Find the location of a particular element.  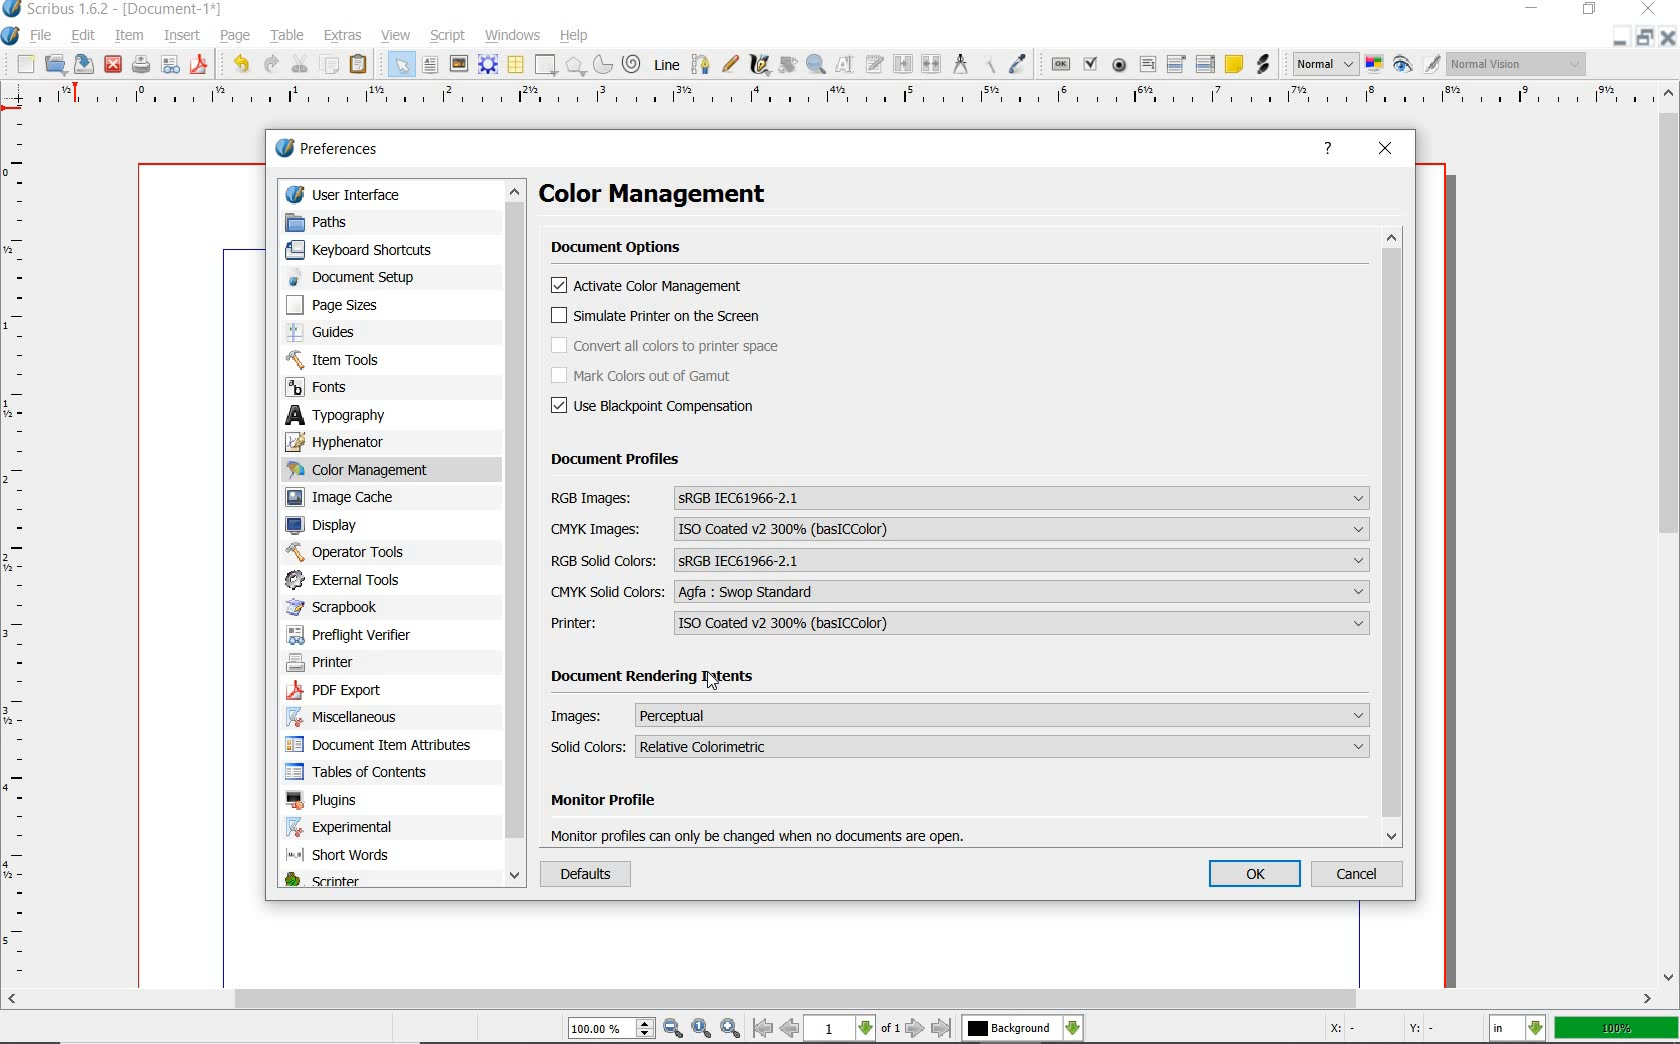

edit text with story editor is located at coordinates (875, 64).